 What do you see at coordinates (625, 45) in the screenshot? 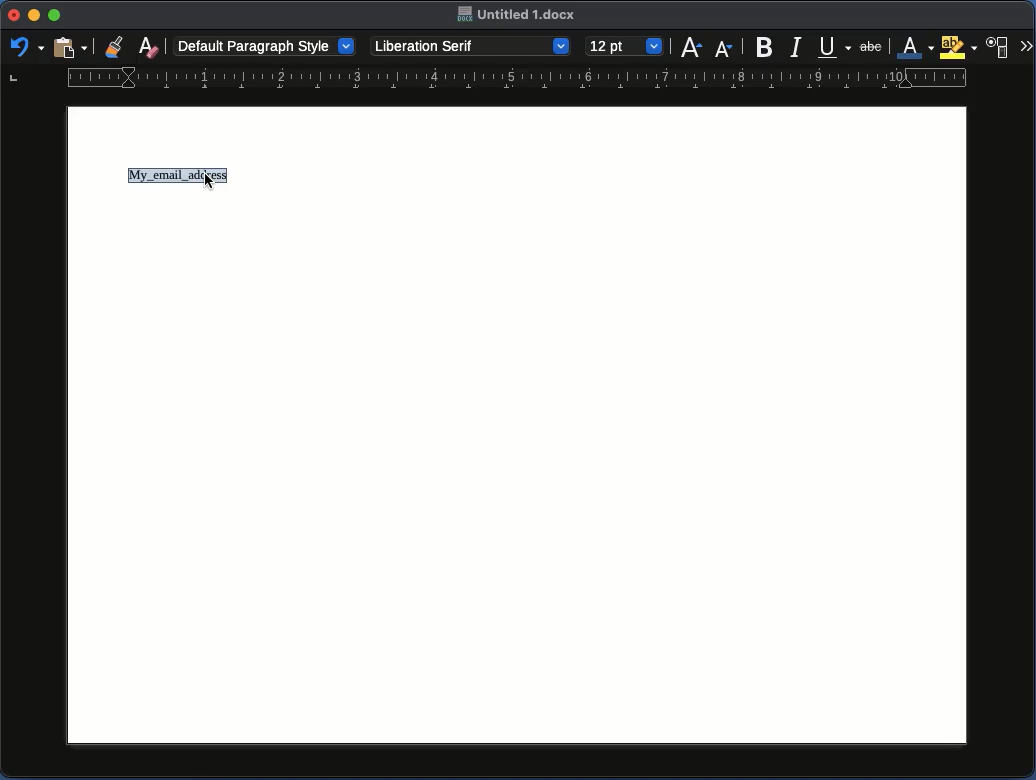
I see `12pt` at bounding box center [625, 45].